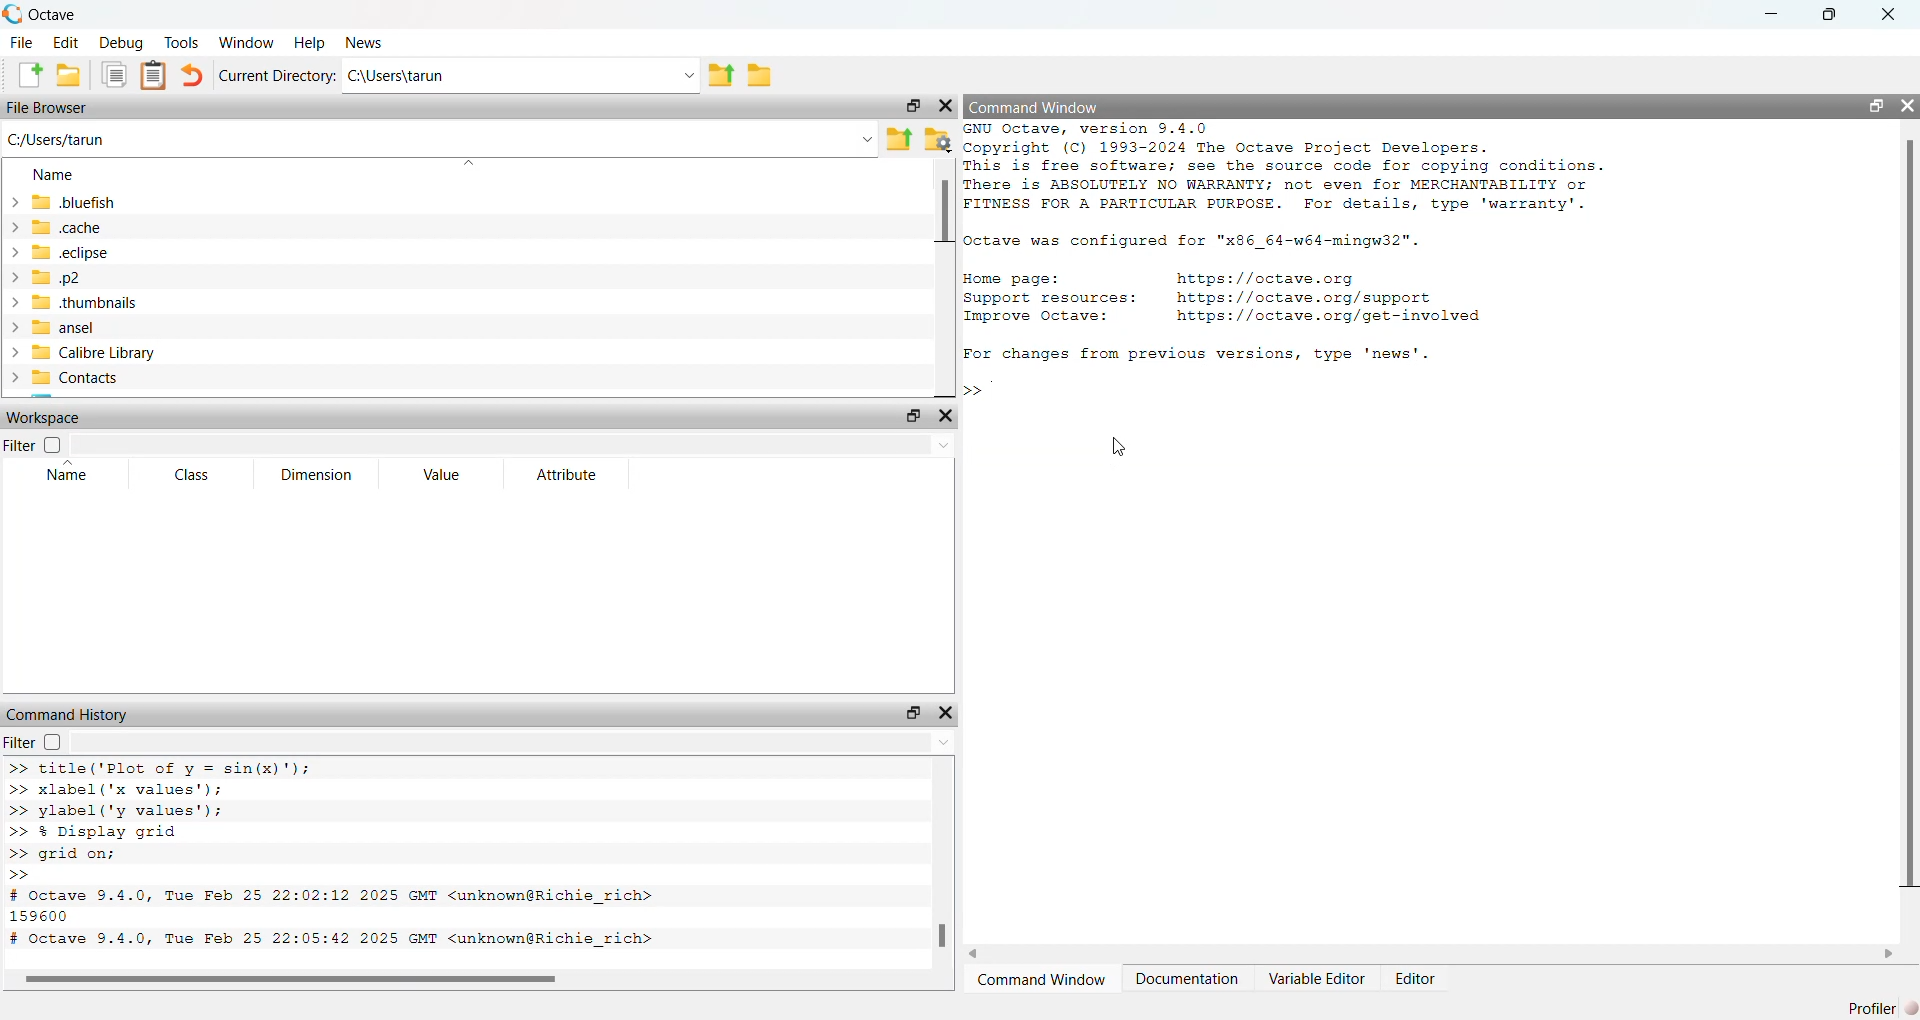  What do you see at coordinates (983, 390) in the screenshot?
I see `>> |` at bounding box center [983, 390].